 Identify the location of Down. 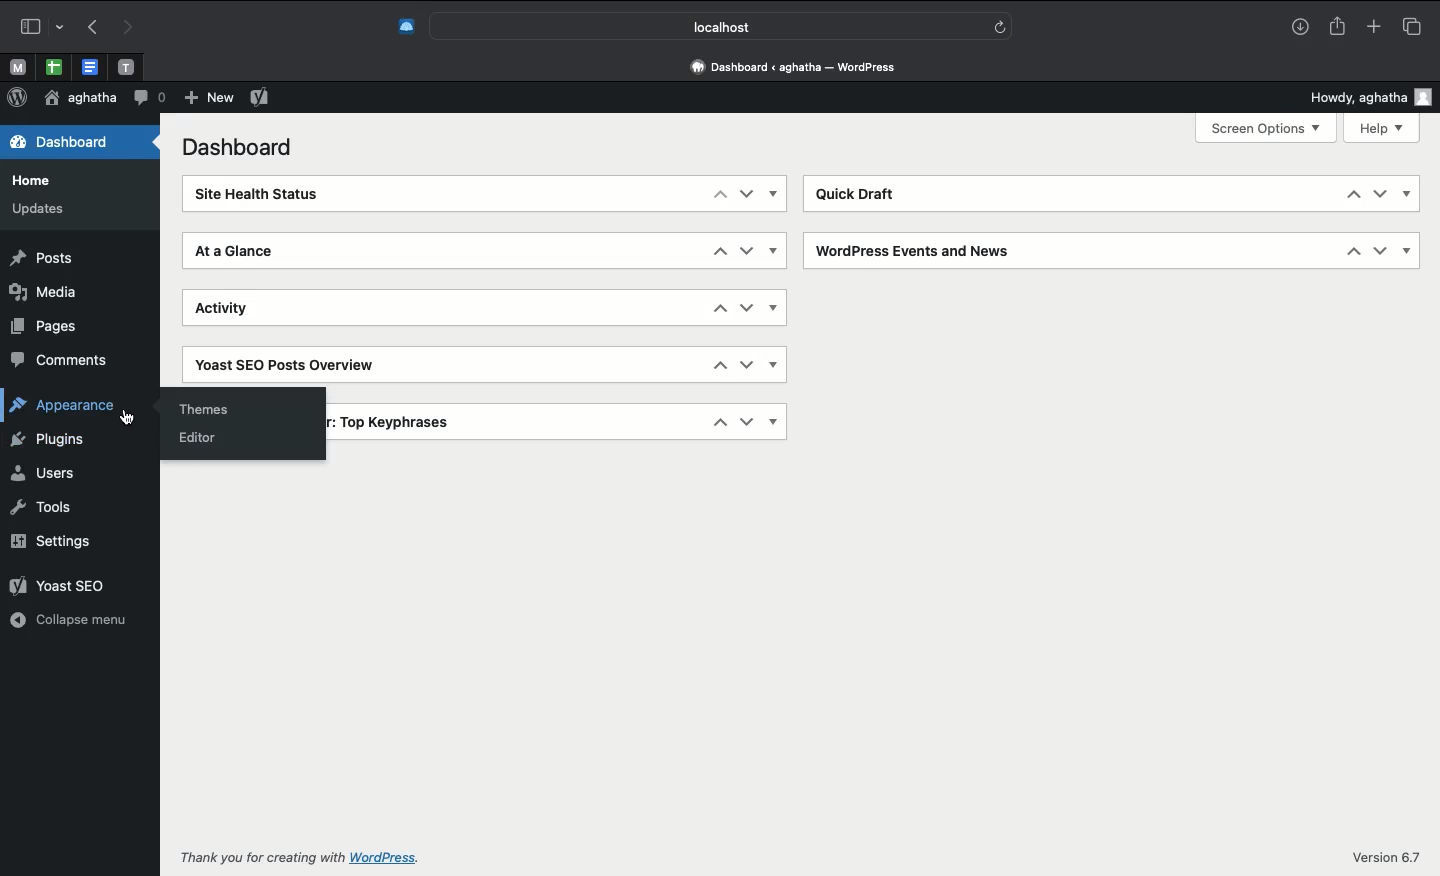
(746, 422).